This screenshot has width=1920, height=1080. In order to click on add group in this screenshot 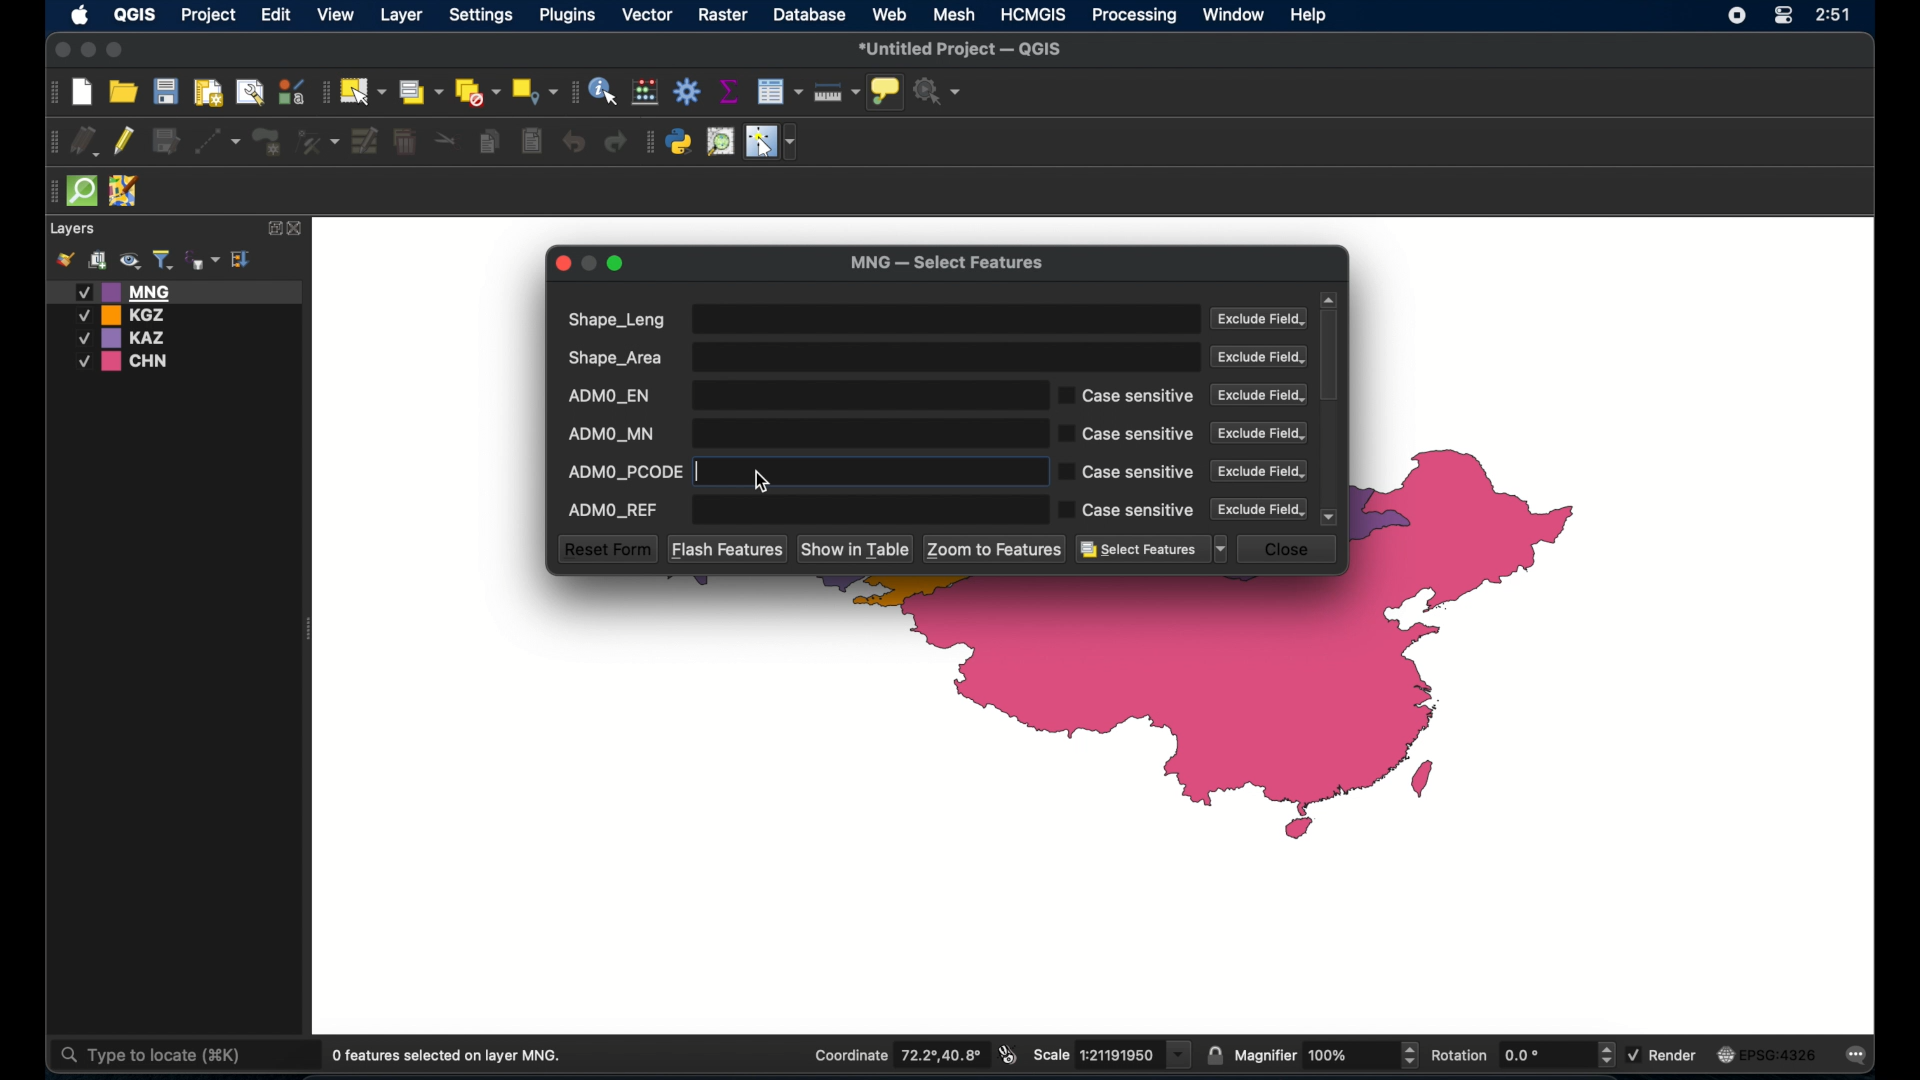, I will do `click(97, 261)`.